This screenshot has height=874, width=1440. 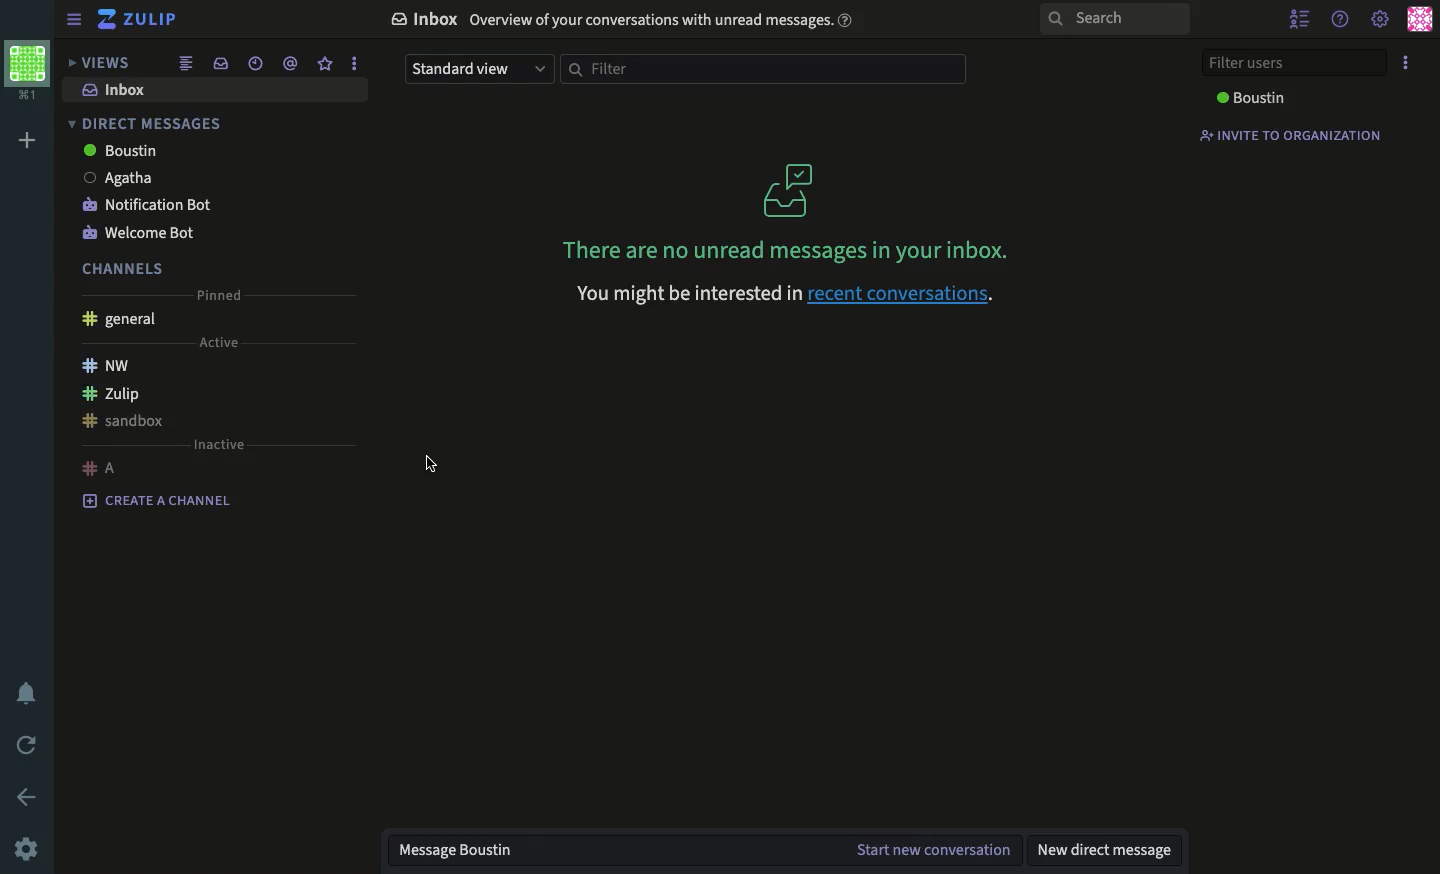 What do you see at coordinates (148, 207) in the screenshot?
I see `notification bot` at bounding box center [148, 207].